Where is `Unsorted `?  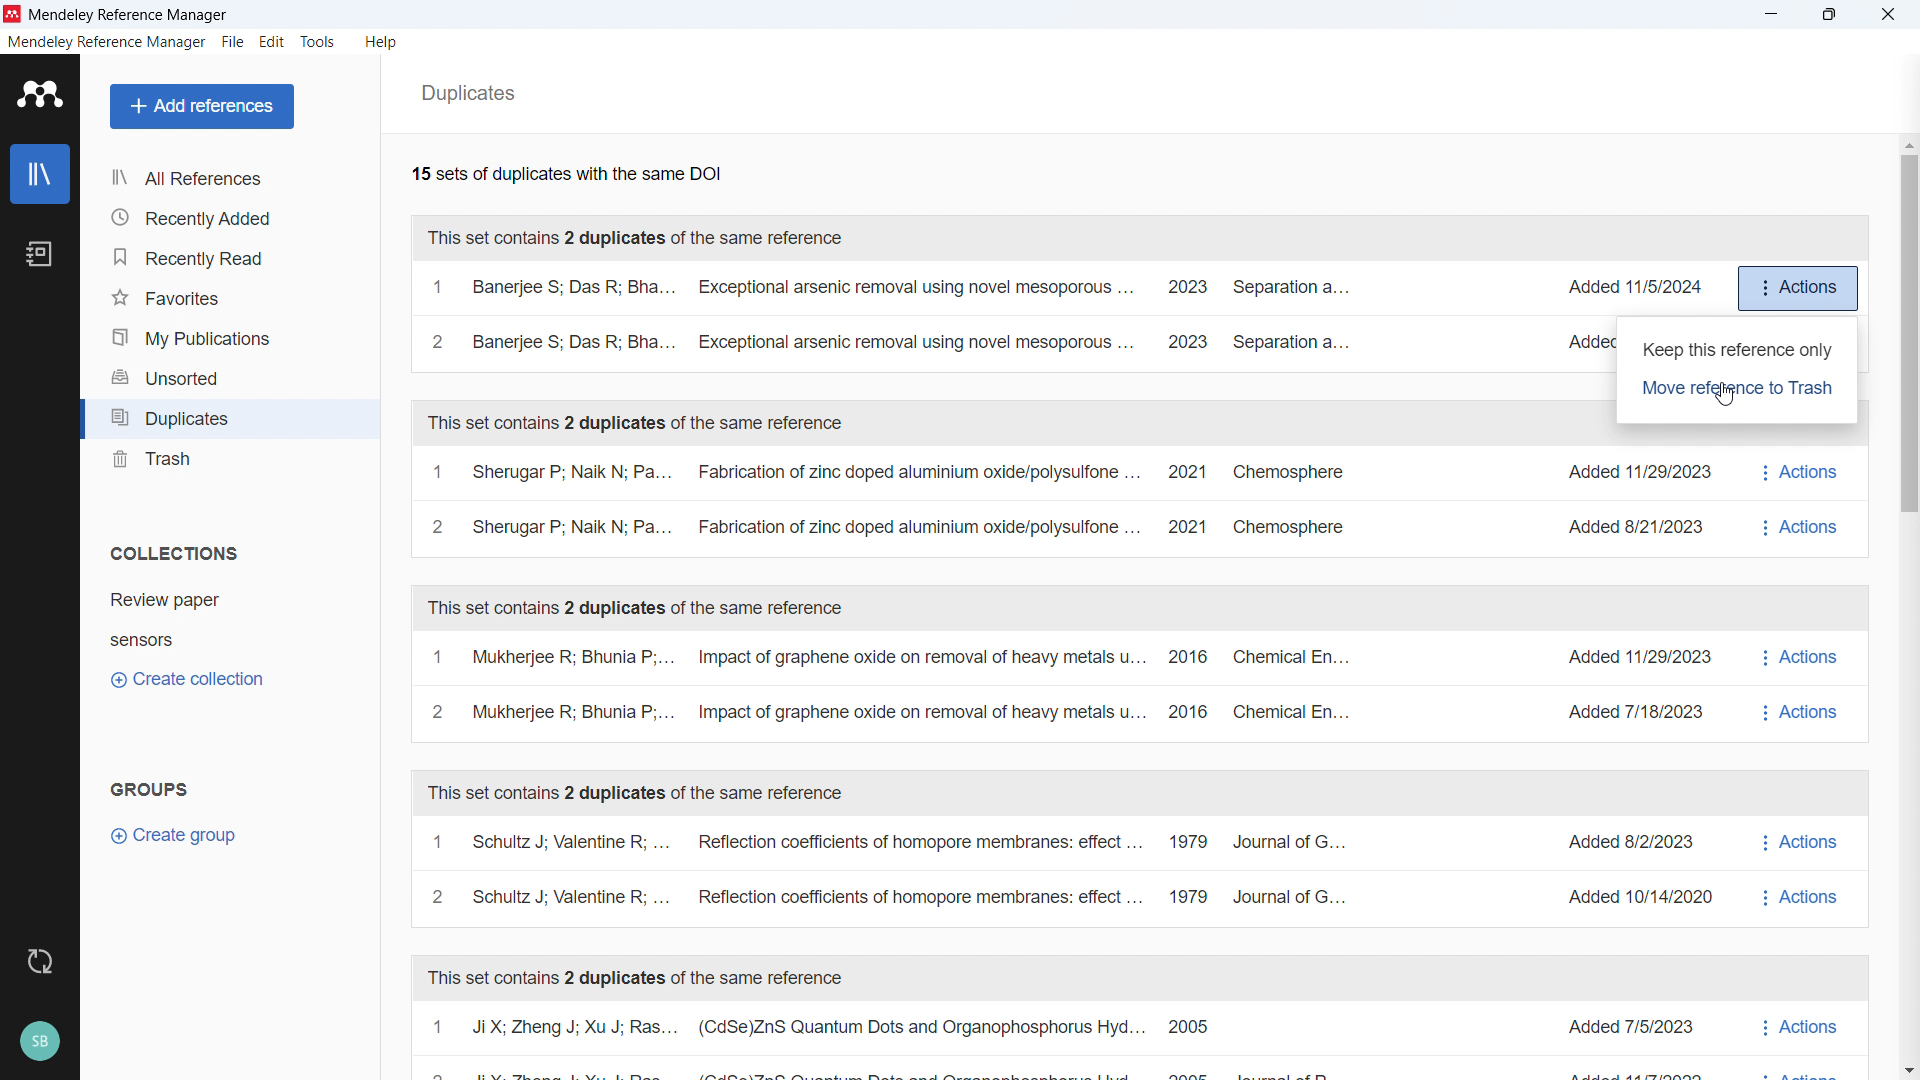
Unsorted  is located at coordinates (228, 377).